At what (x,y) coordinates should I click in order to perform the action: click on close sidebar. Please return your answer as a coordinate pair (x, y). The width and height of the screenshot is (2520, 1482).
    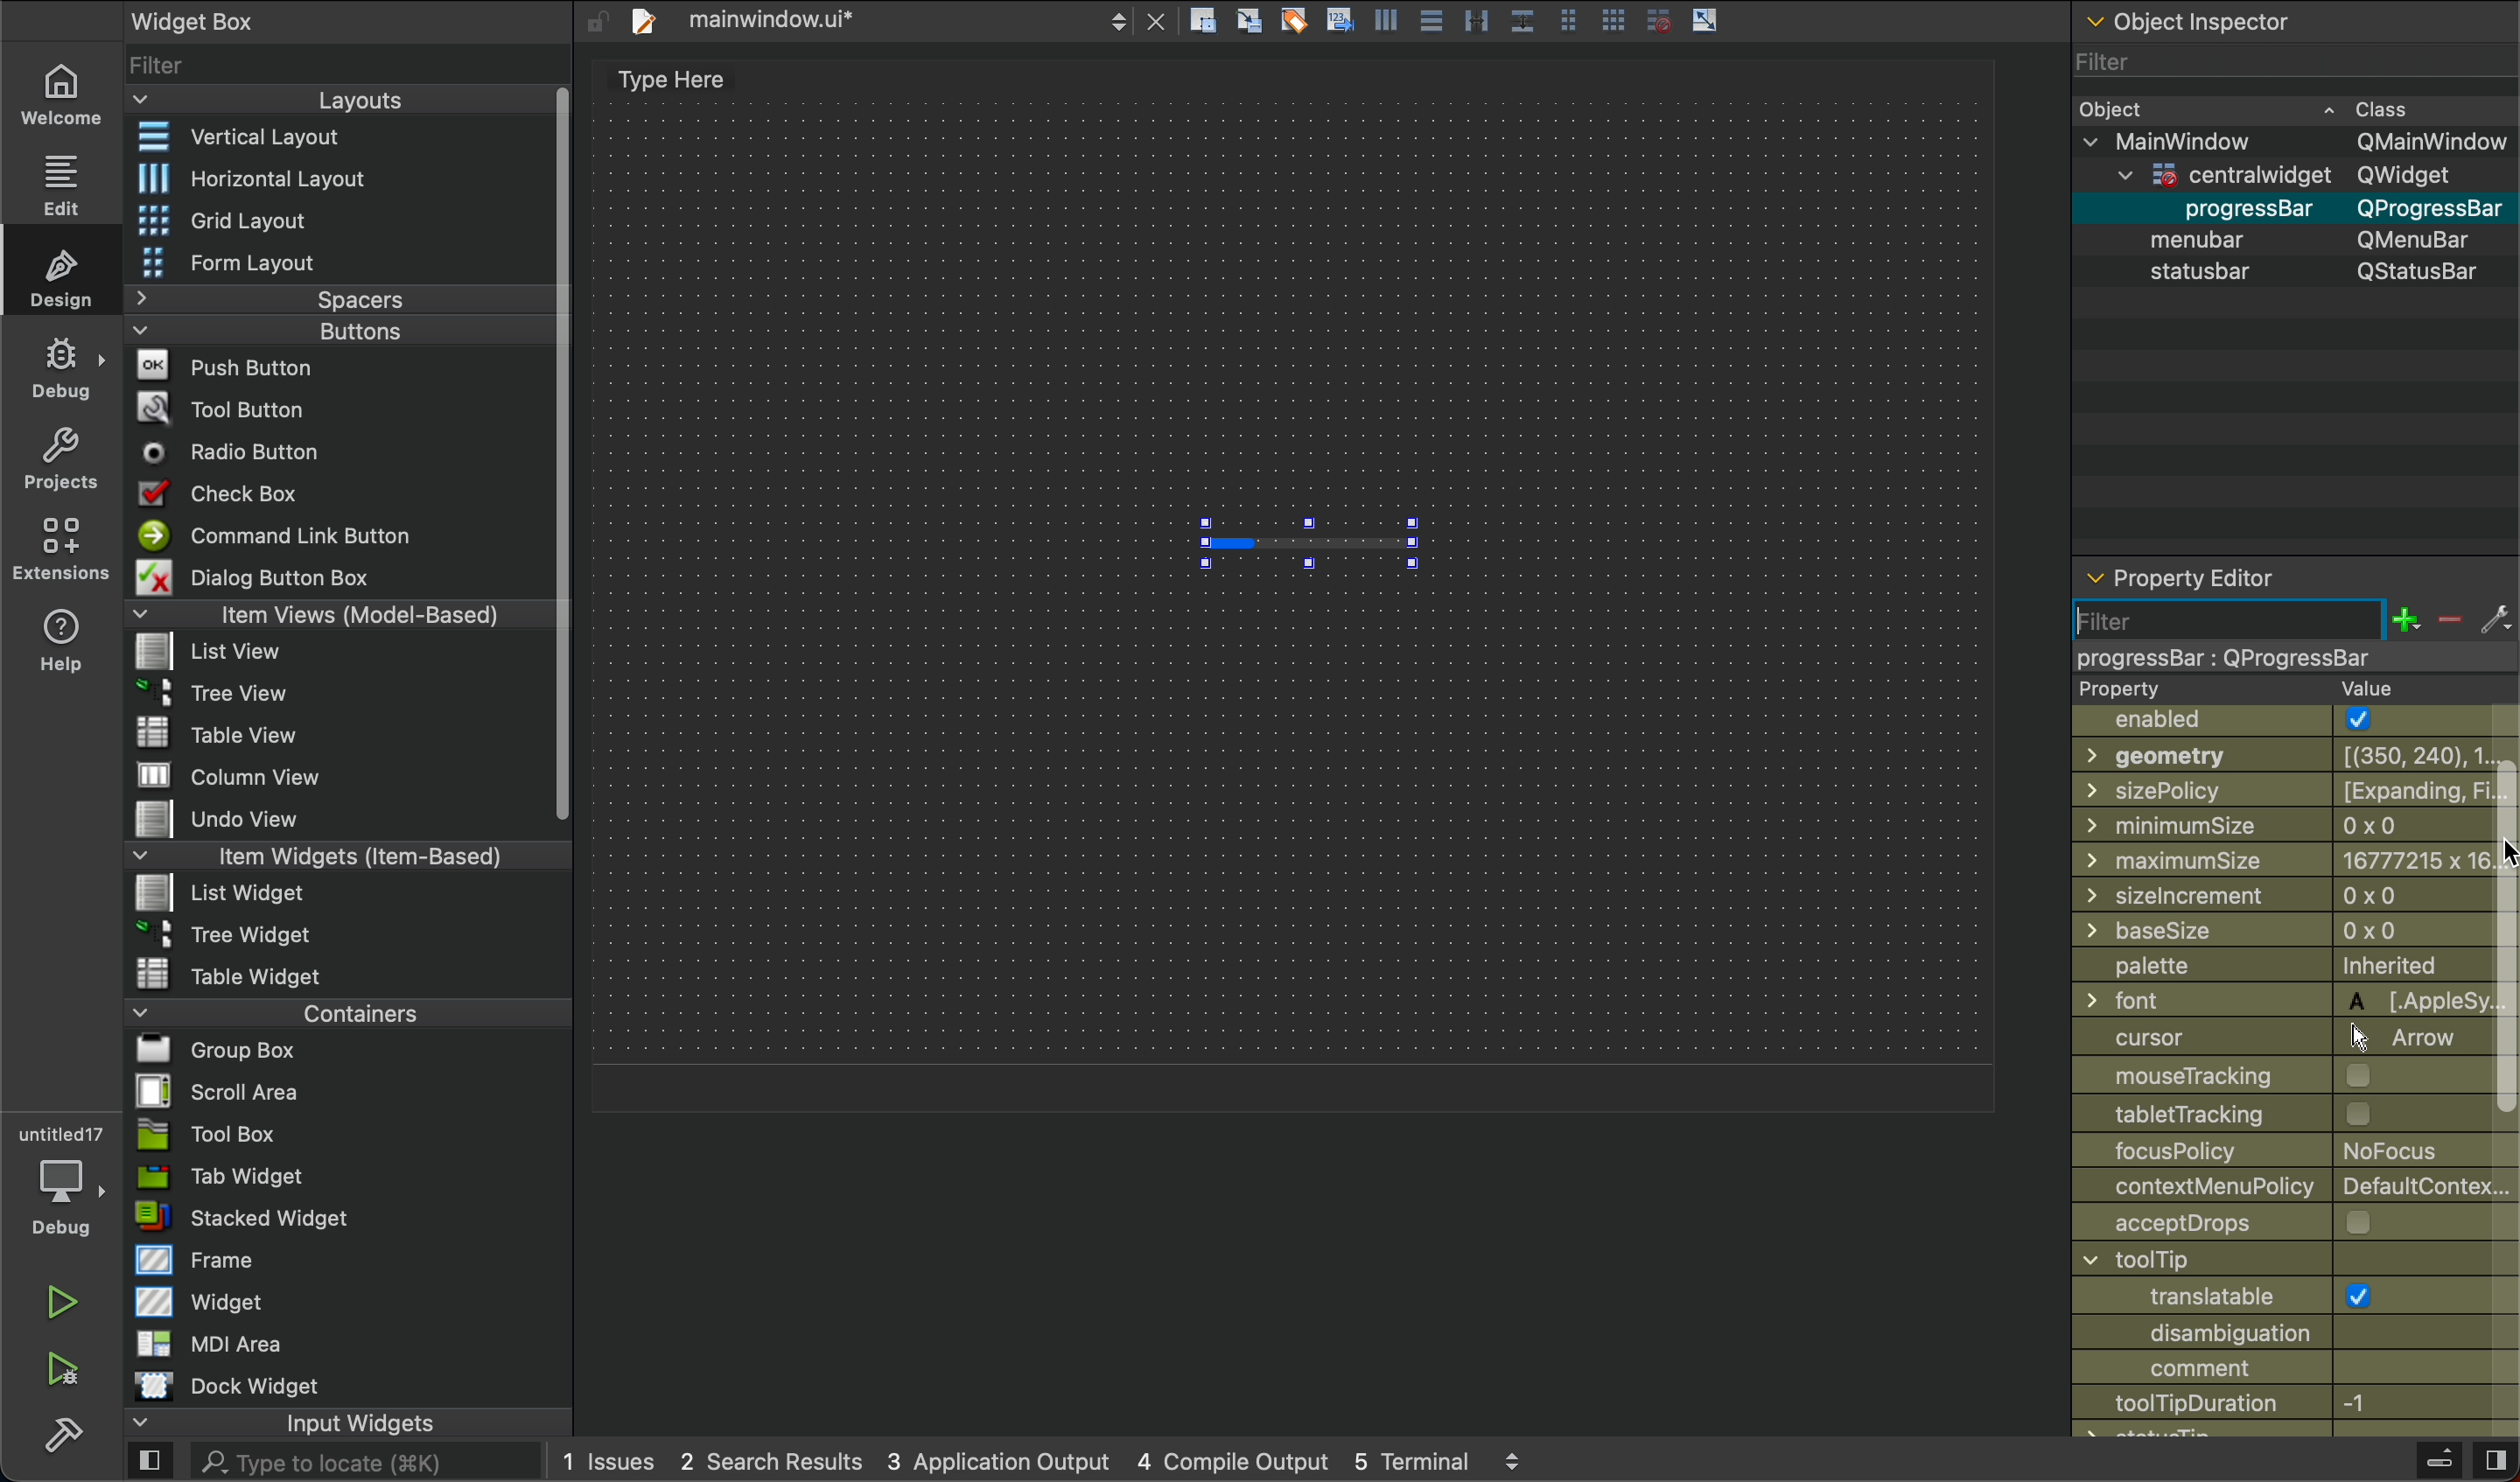
    Looking at the image, I should click on (2493, 1461).